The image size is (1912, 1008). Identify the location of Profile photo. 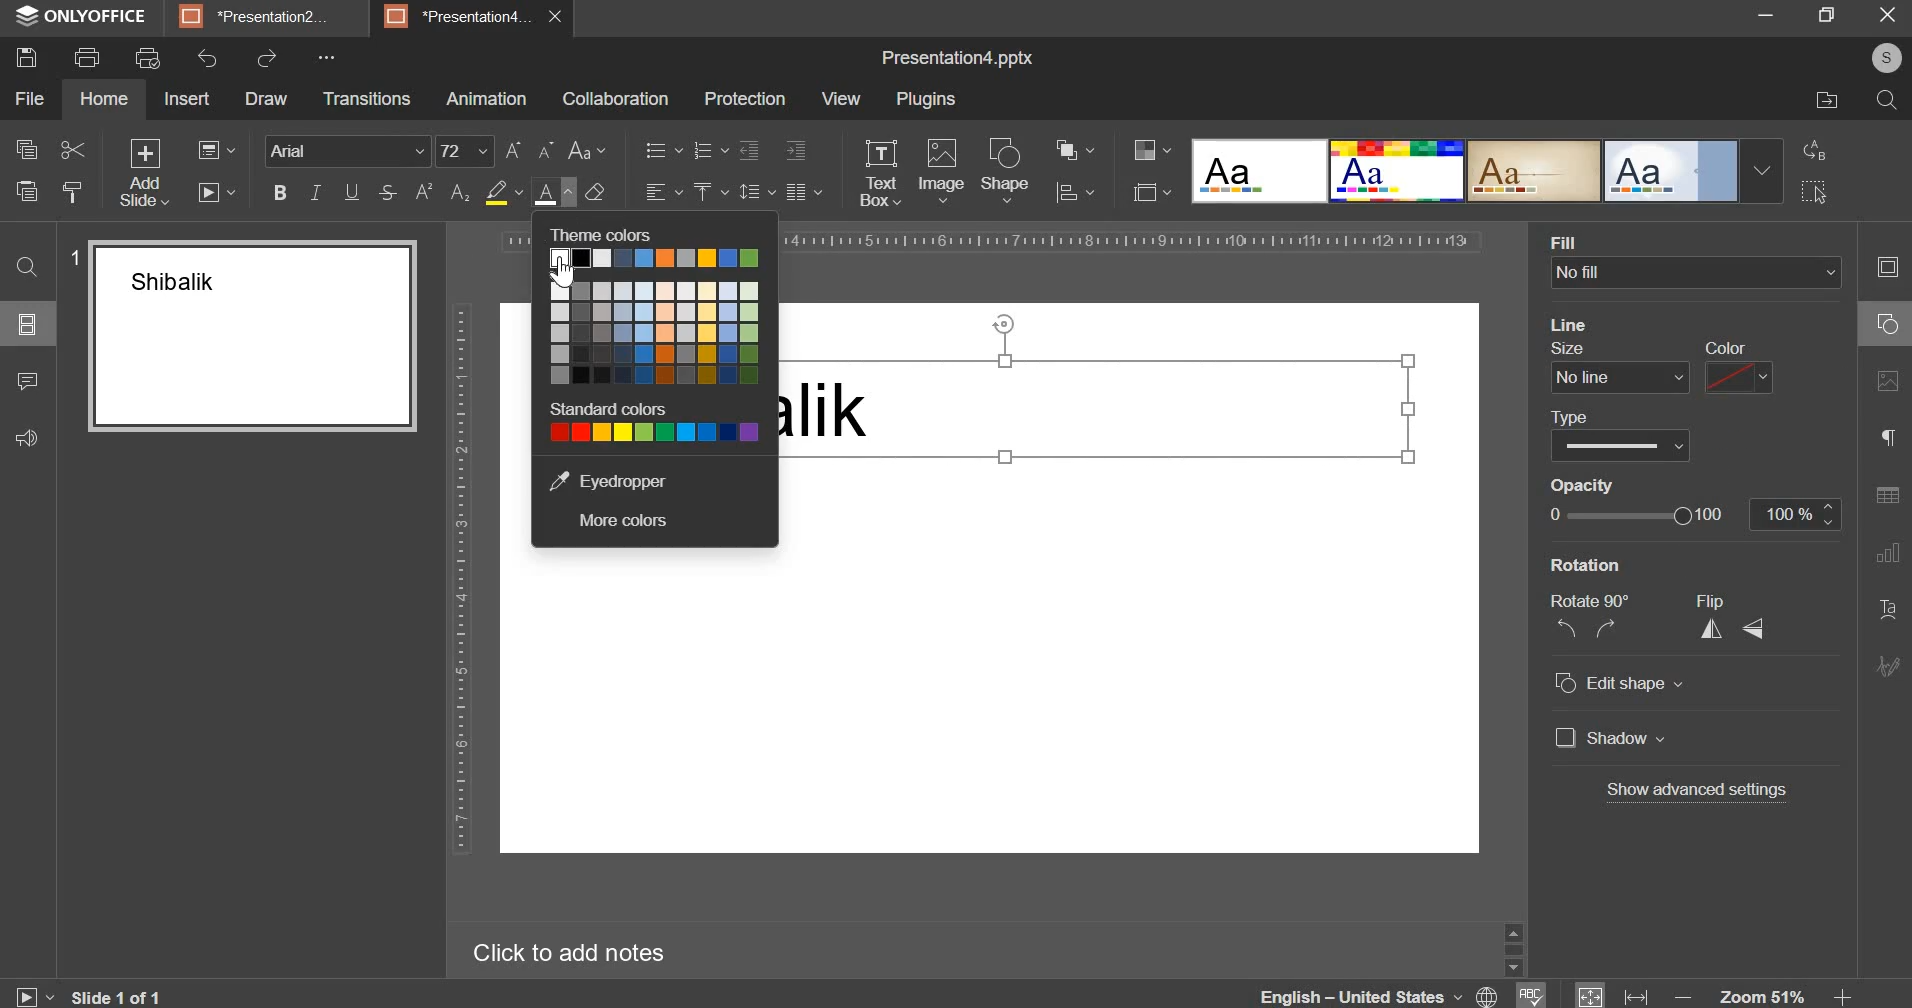
(1879, 58).